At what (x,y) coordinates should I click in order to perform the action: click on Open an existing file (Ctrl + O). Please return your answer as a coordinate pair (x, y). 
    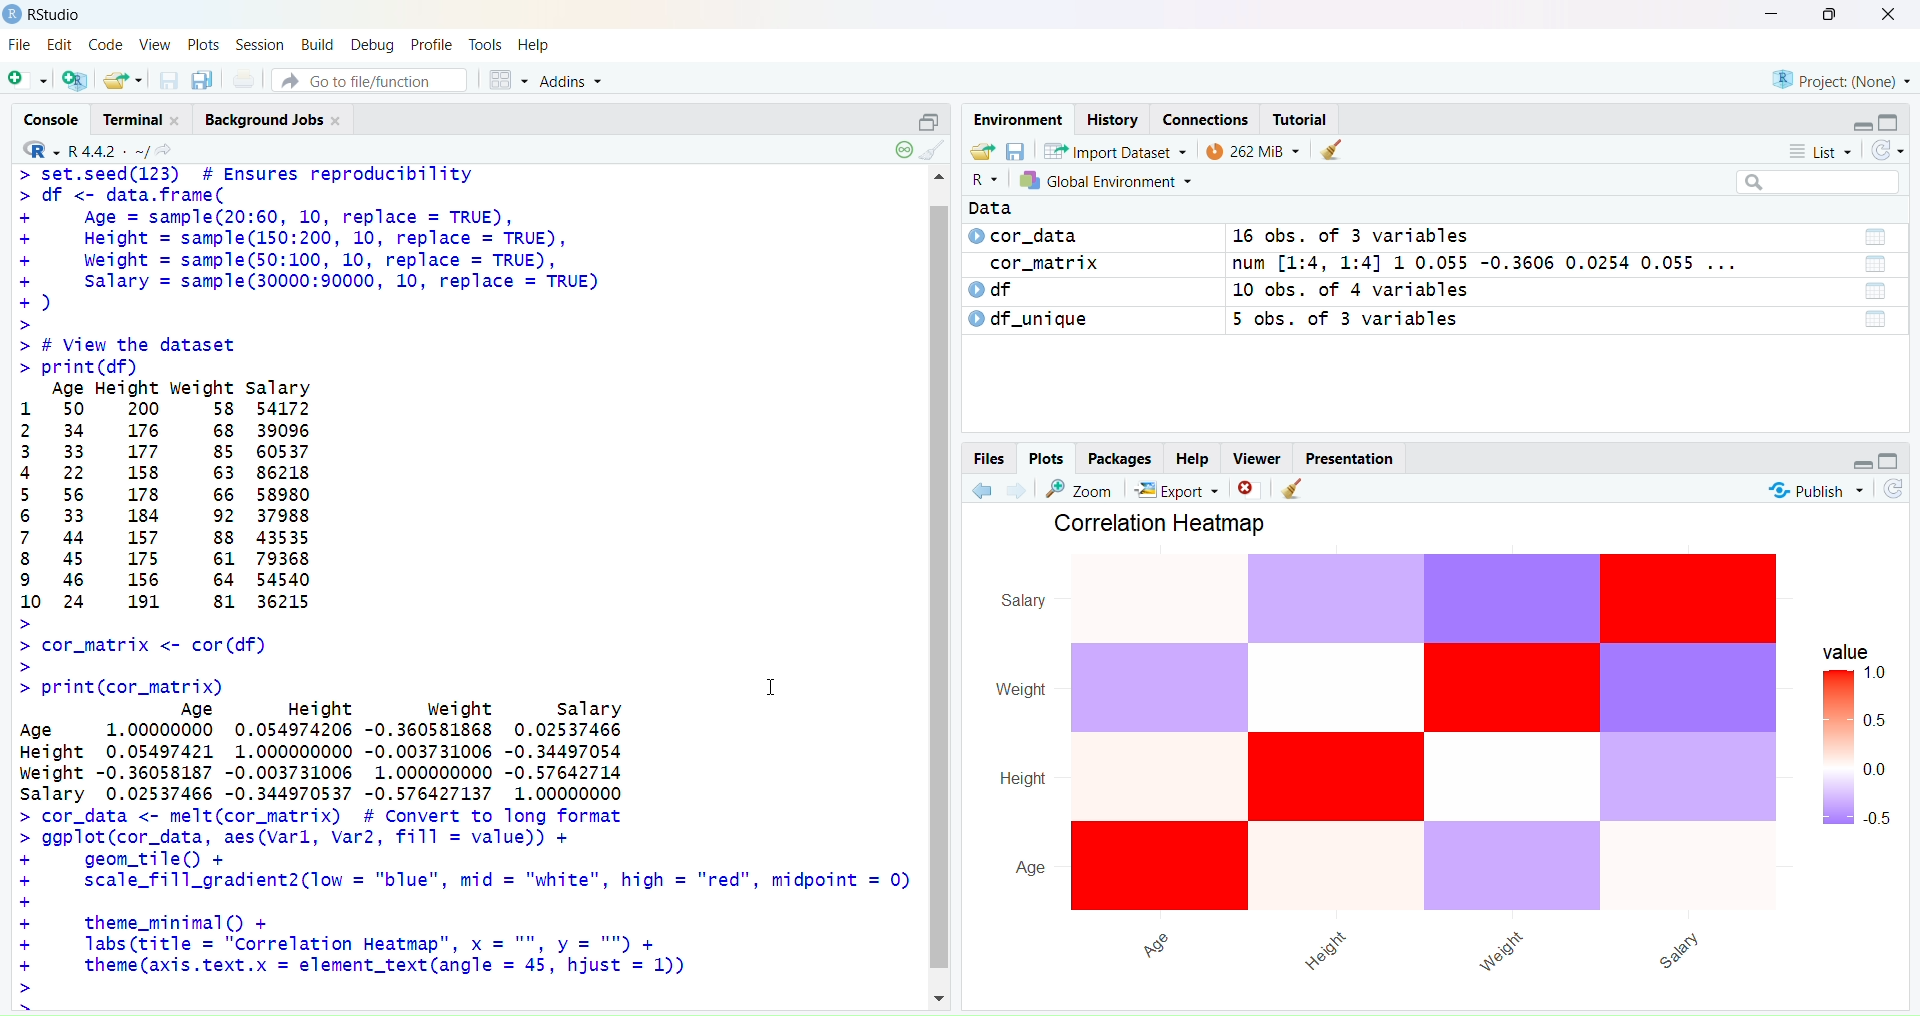
    Looking at the image, I should click on (121, 79).